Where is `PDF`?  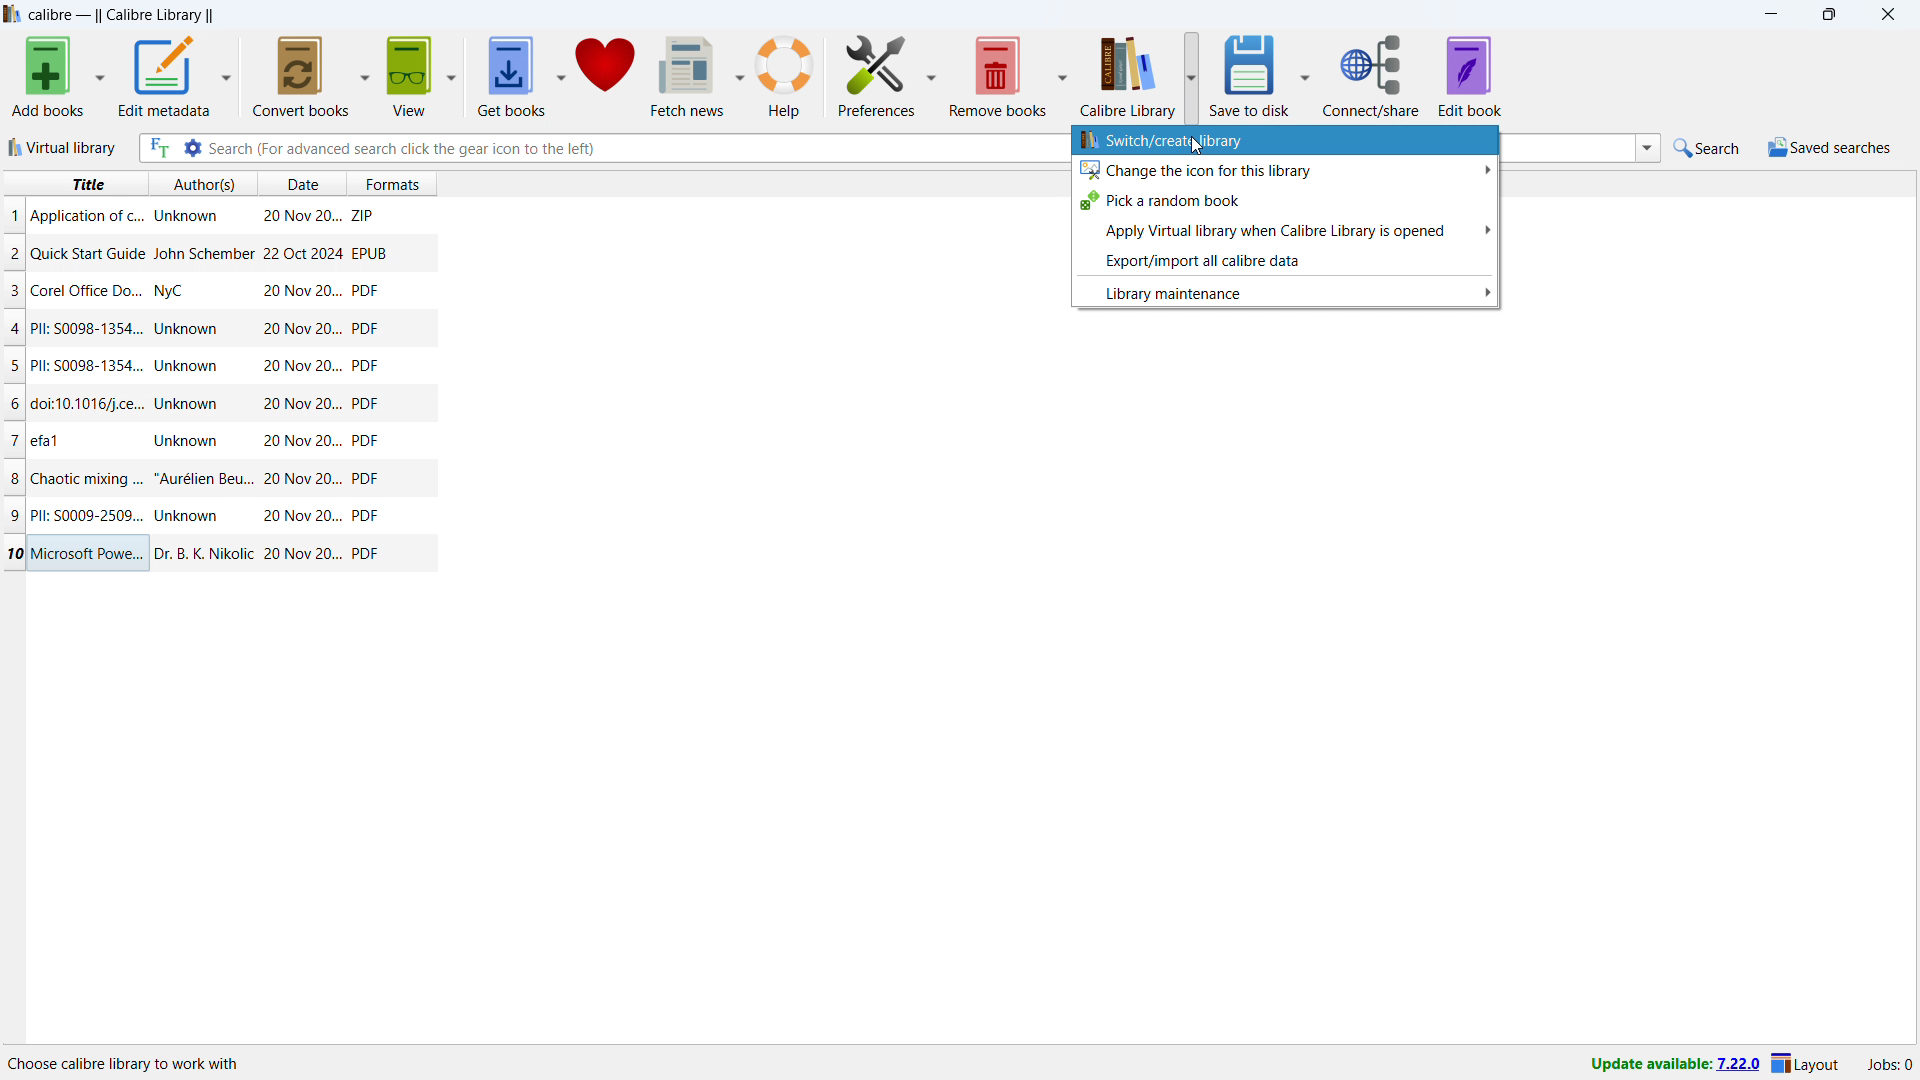 PDF is located at coordinates (365, 403).